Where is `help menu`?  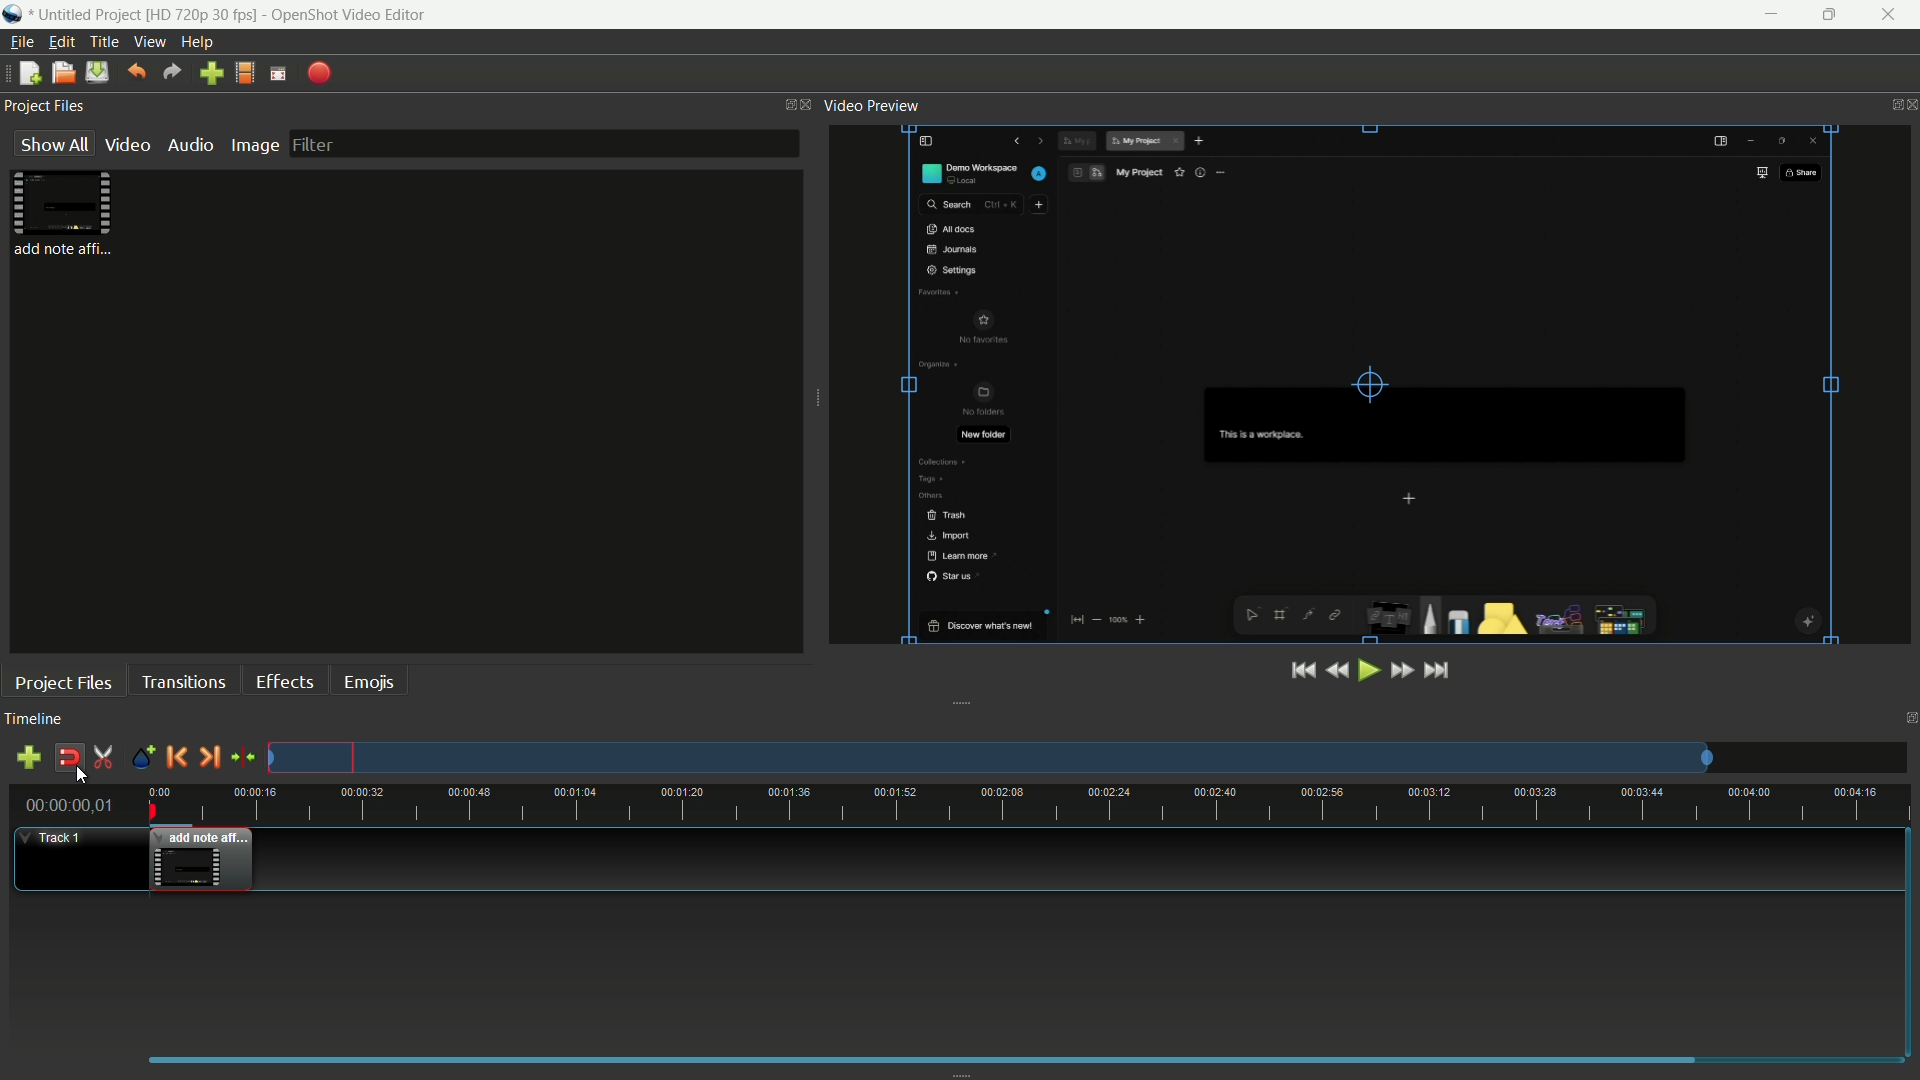 help menu is located at coordinates (197, 41).